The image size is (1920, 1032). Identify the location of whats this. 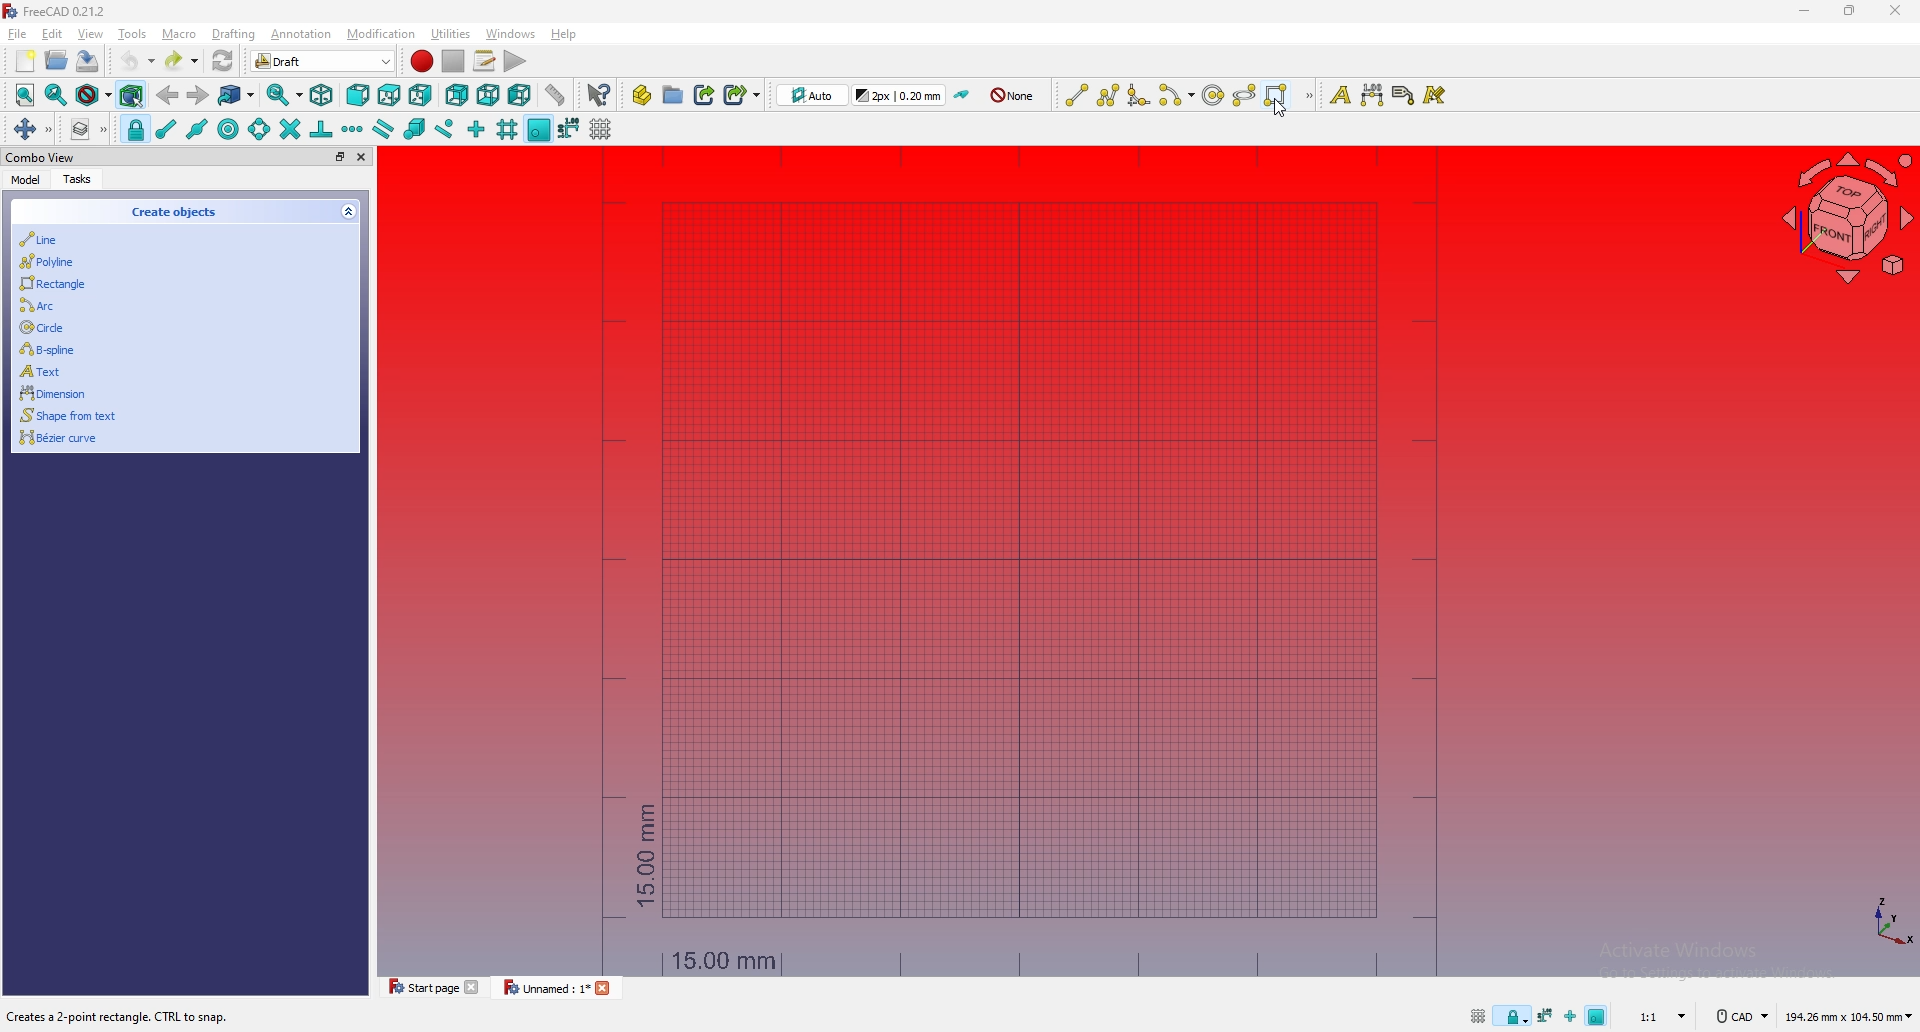
(599, 95).